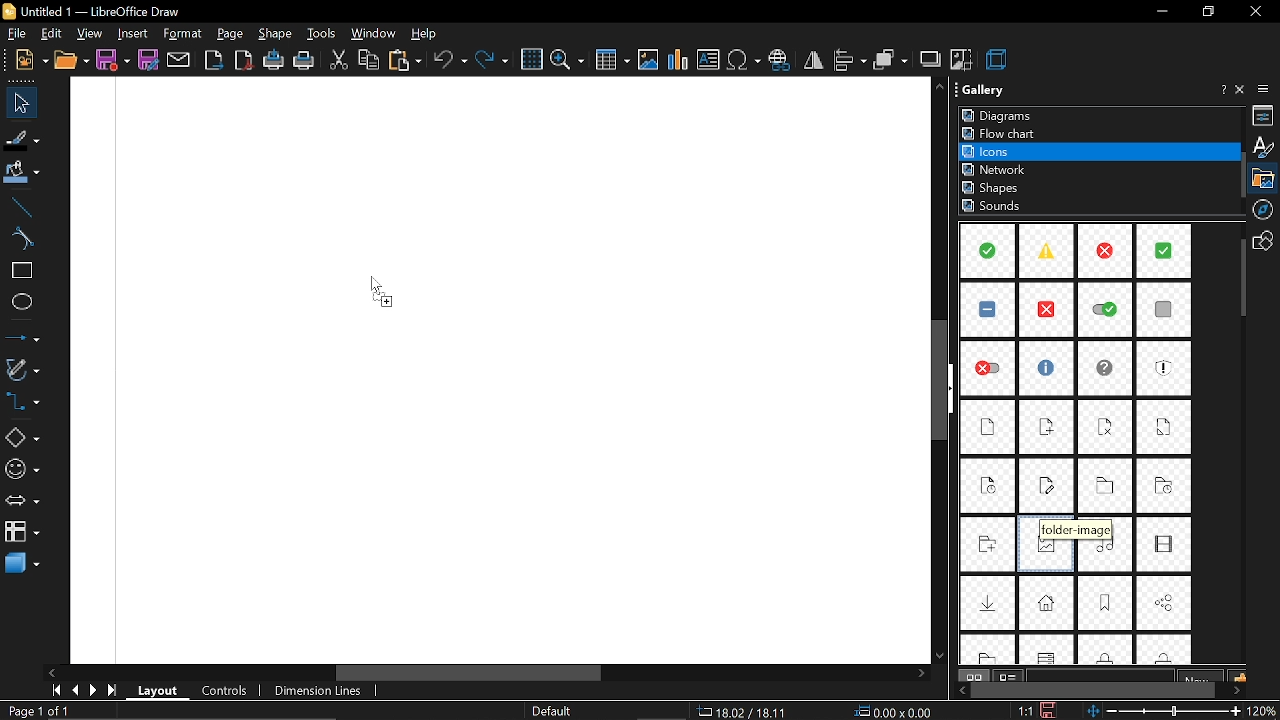 The image size is (1280, 720). Describe the element at coordinates (20, 532) in the screenshot. I see `flowchart` at that location.